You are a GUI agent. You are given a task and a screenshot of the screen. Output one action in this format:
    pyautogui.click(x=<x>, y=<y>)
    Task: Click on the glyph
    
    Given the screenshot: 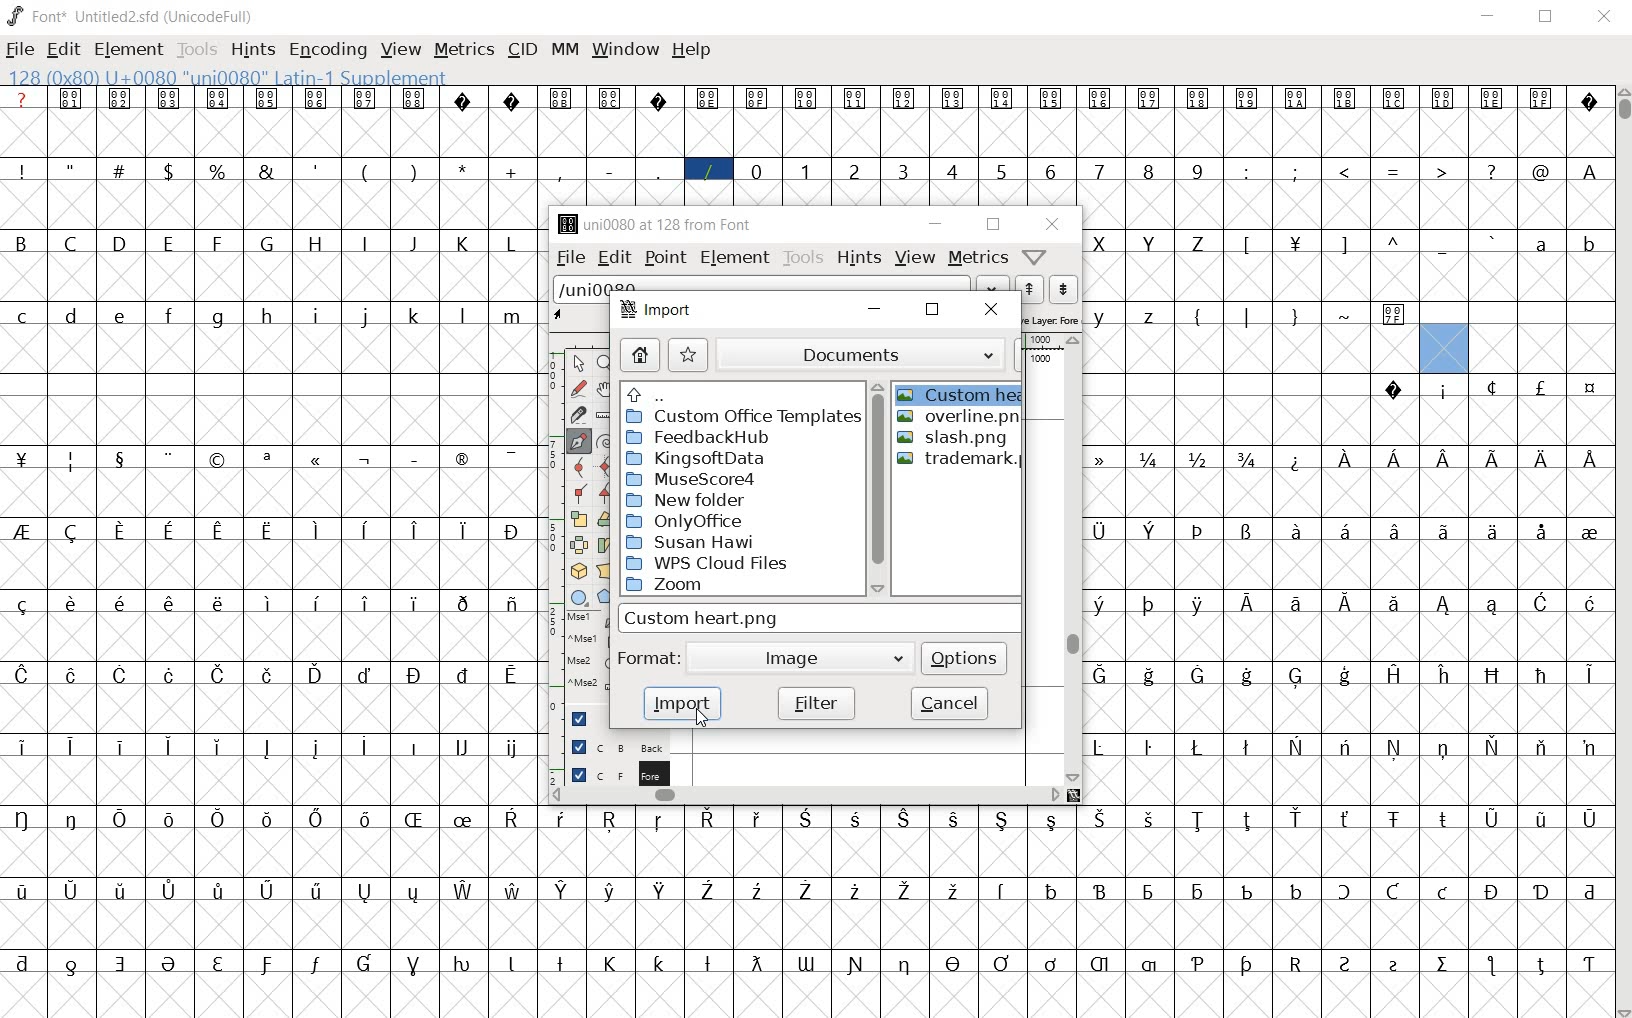 What is the action you would take?
    pyautogui.click(x=756, y=99)
    